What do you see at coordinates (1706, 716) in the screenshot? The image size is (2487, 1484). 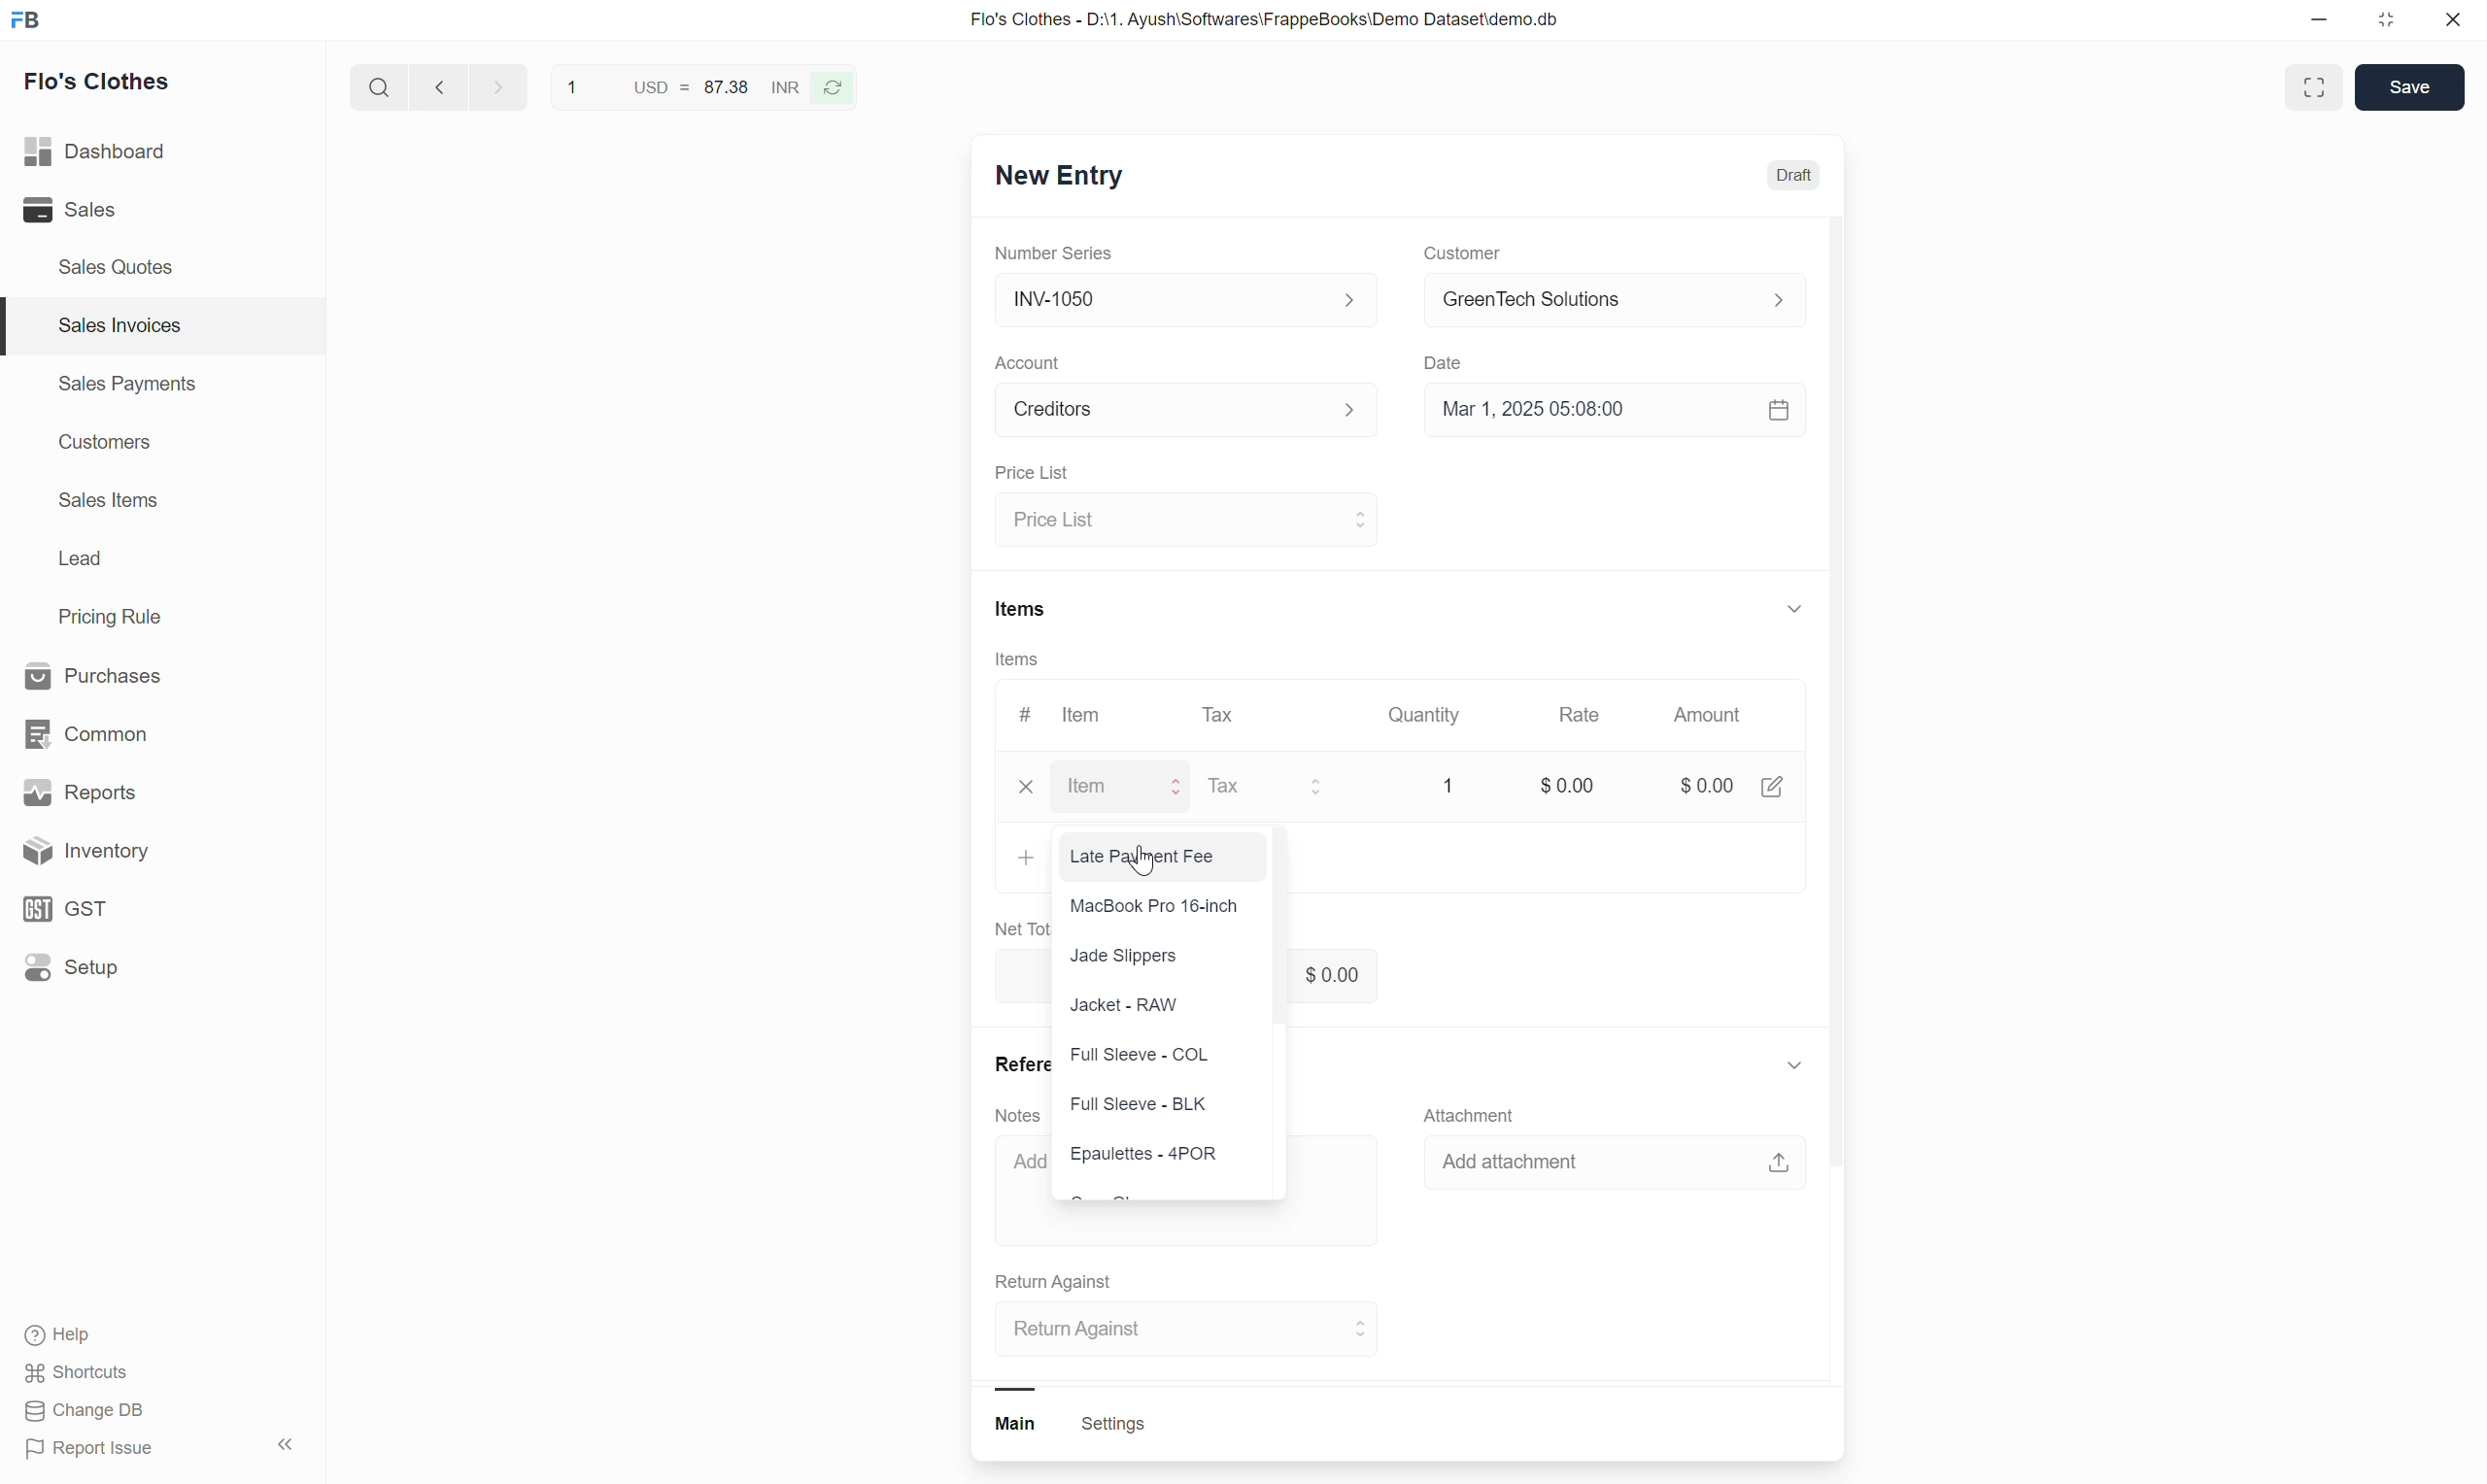 I see `Amount` at bounding box center [1706, 716].